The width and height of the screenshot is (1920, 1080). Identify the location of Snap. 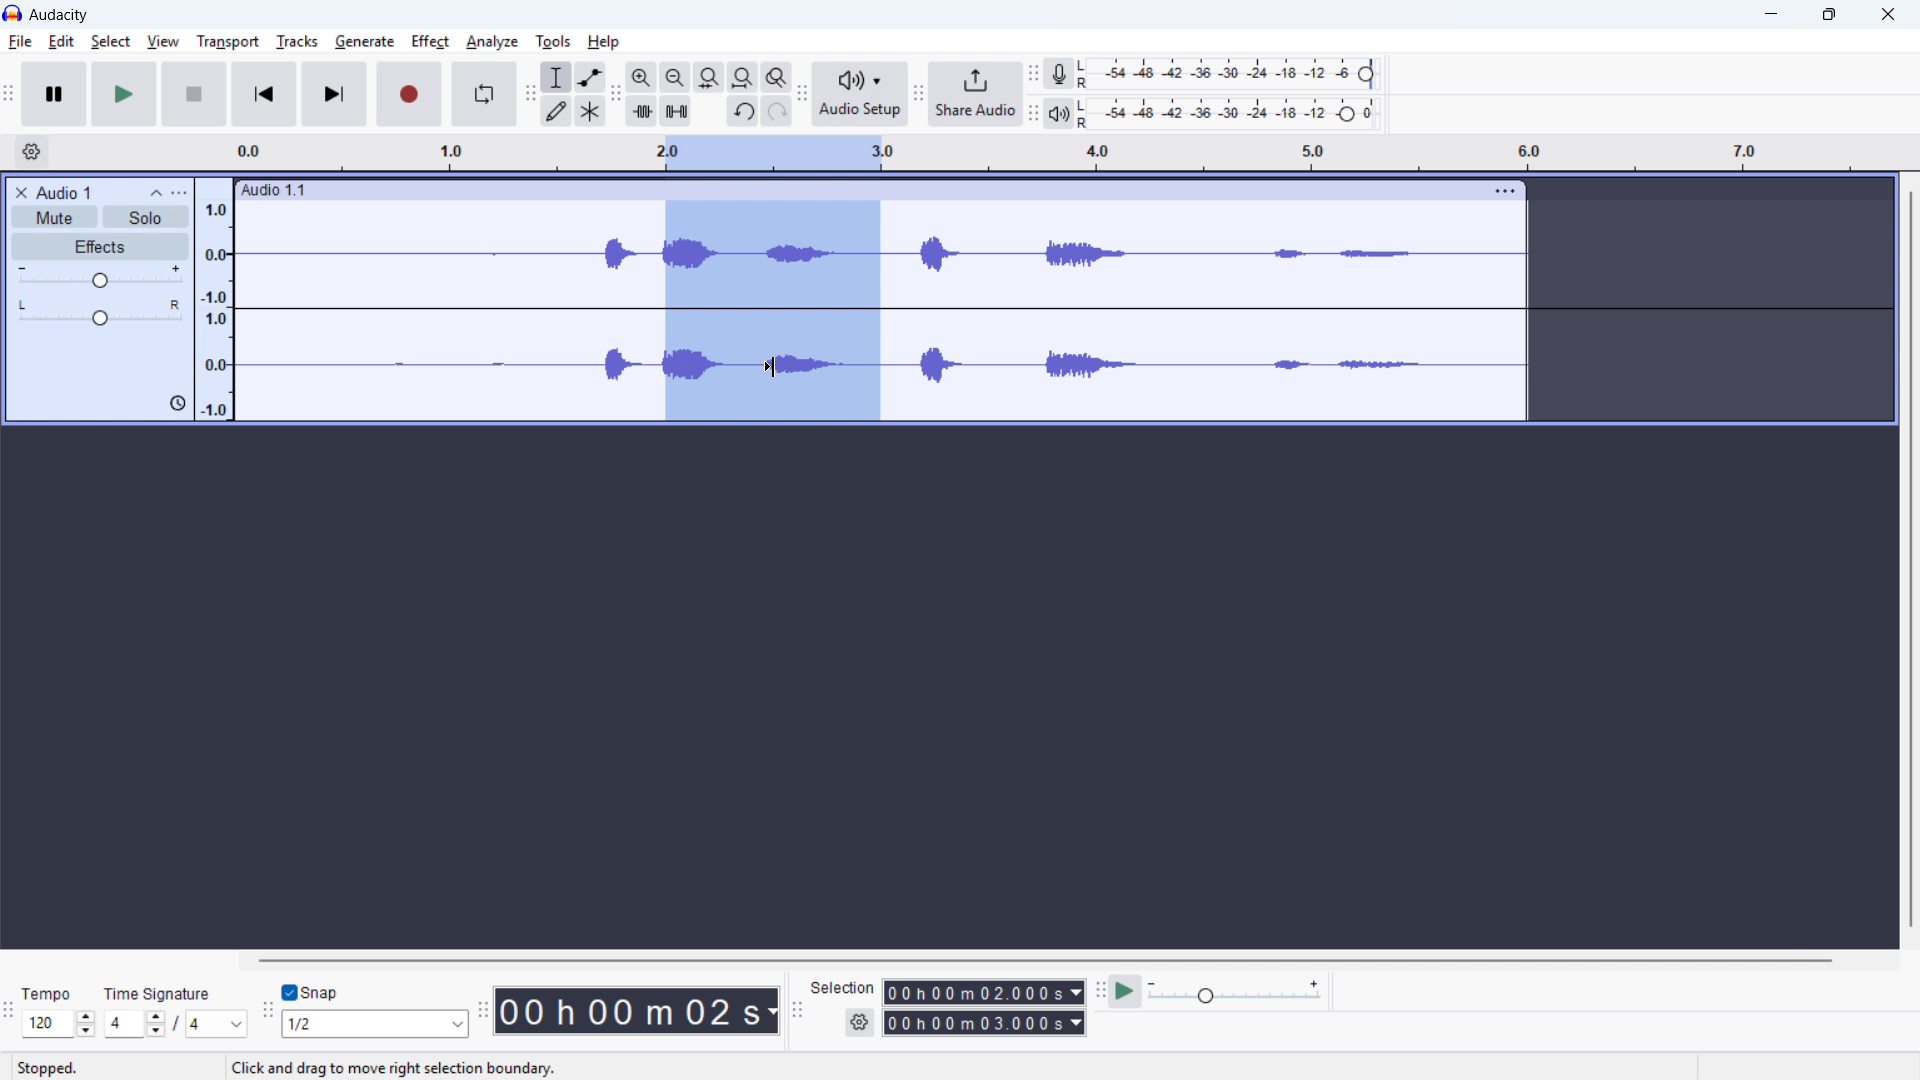
(314, 992).